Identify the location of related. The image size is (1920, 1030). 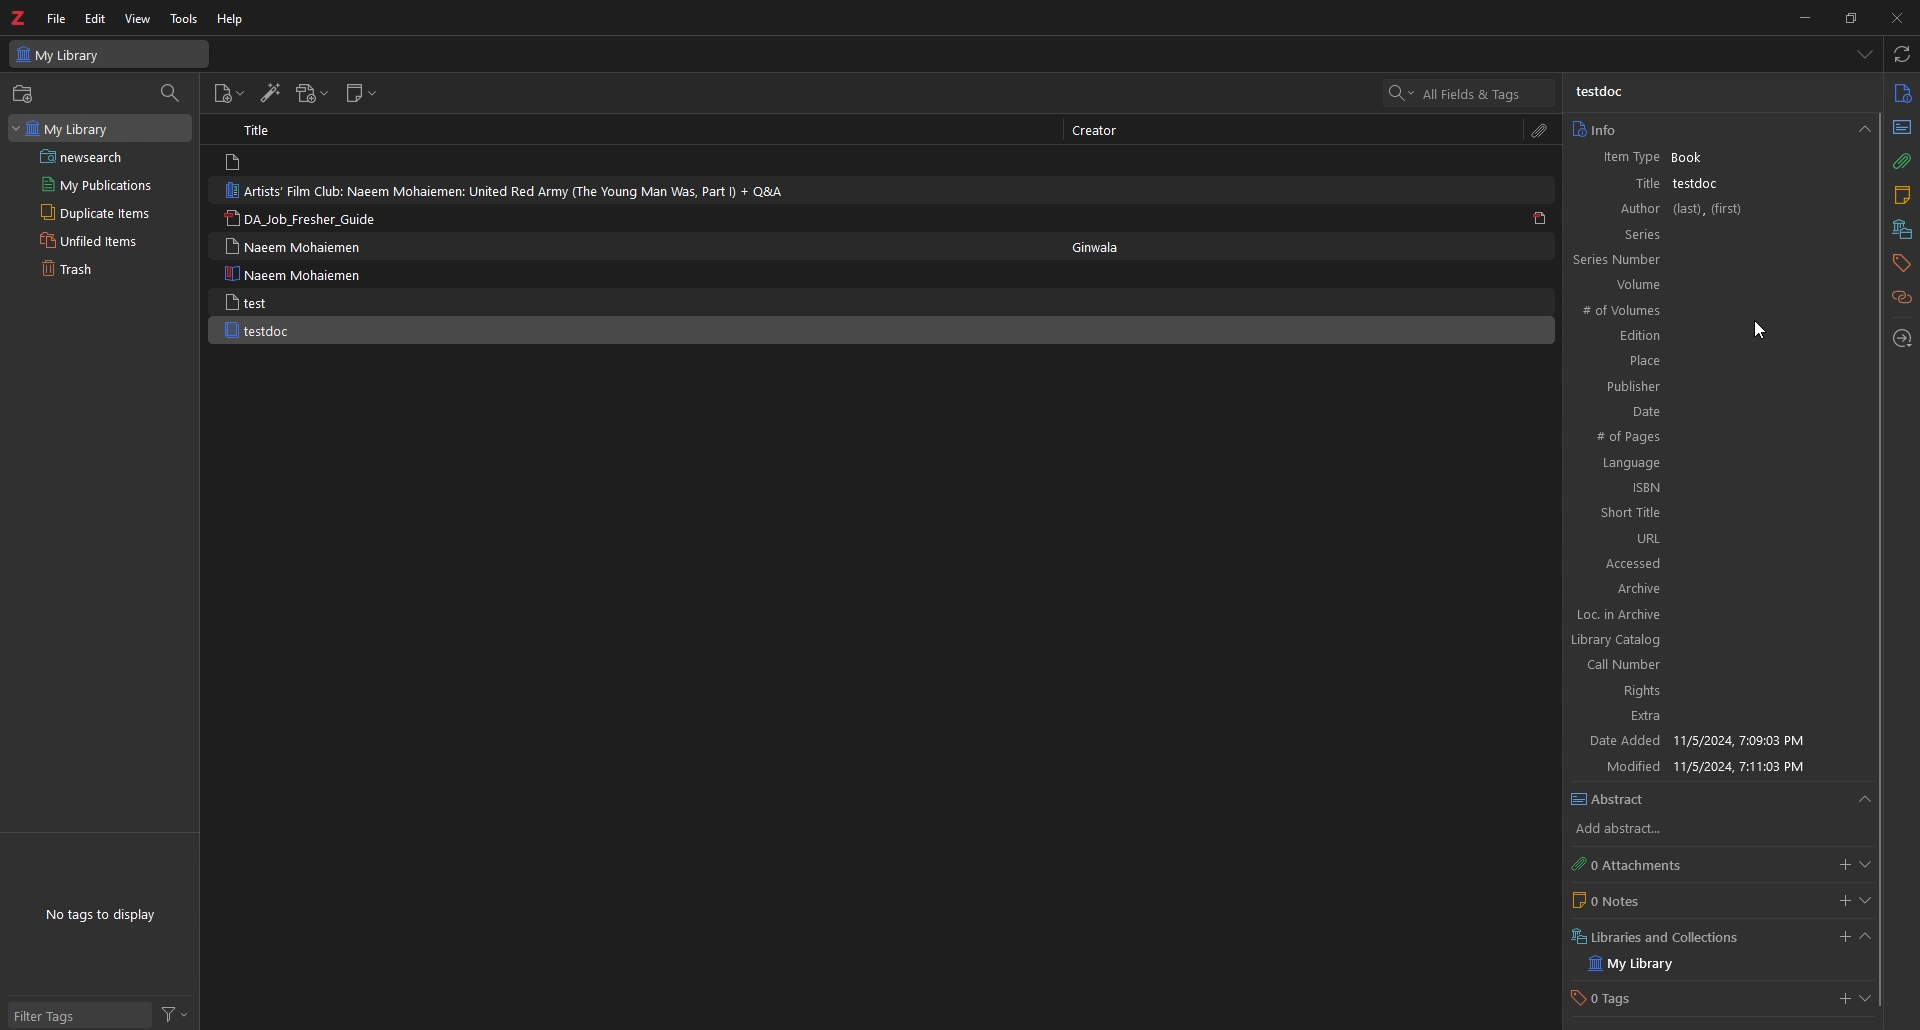
(1903, 298).